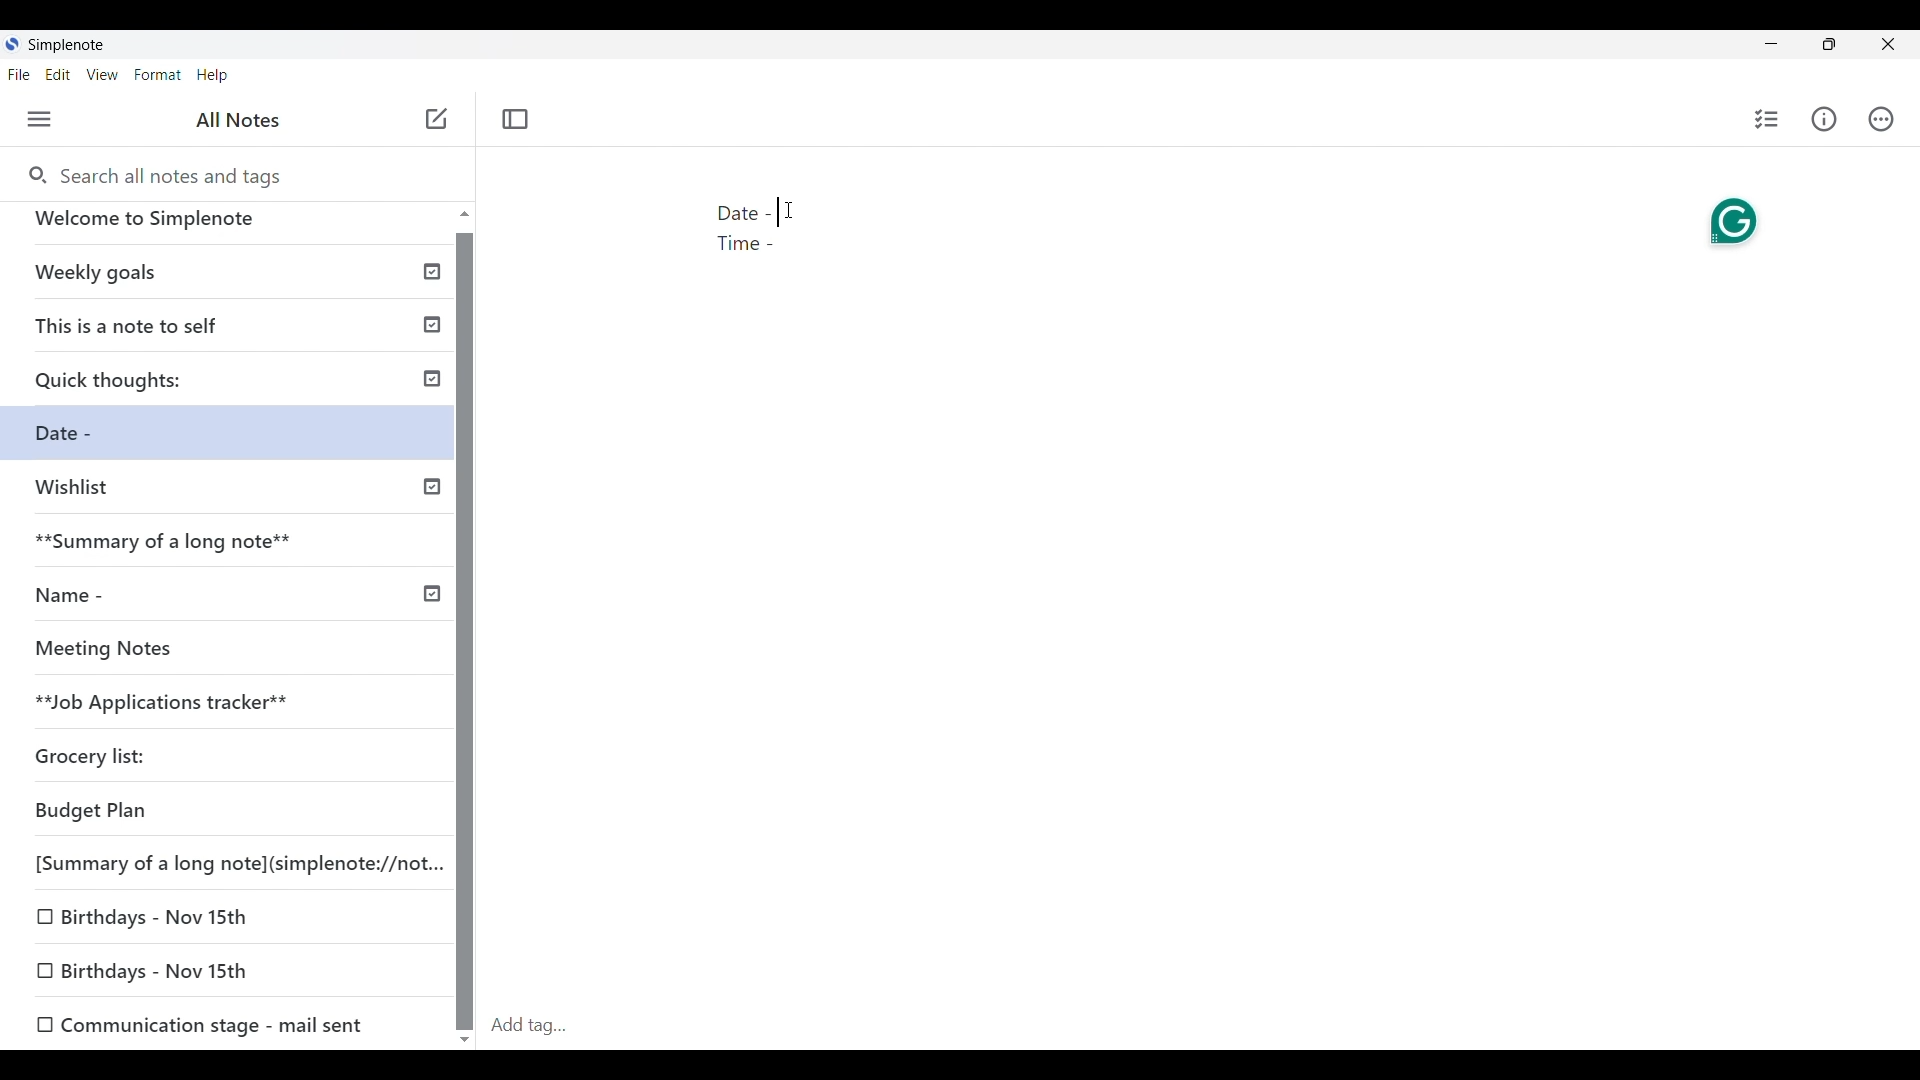  I want to click on Text pasted, so click(752, 231).